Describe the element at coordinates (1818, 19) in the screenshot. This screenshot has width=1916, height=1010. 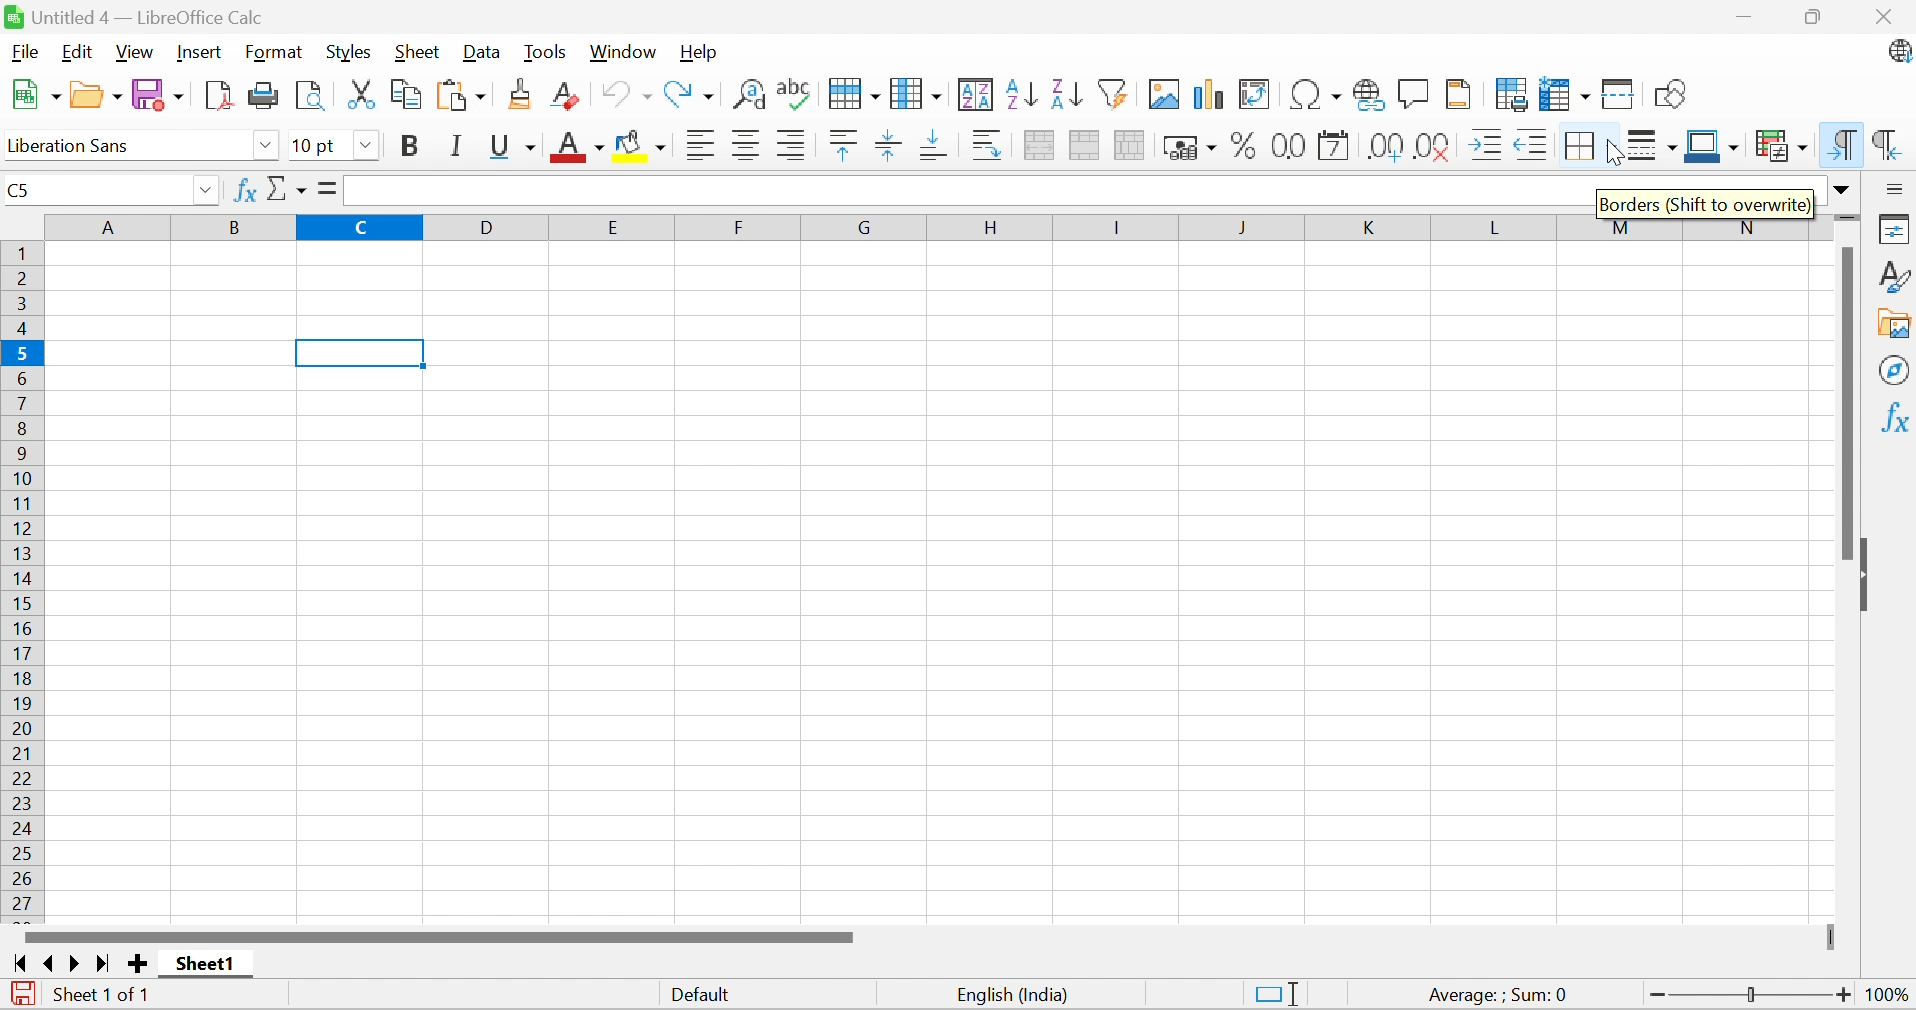
I see `Restore down` at that location.